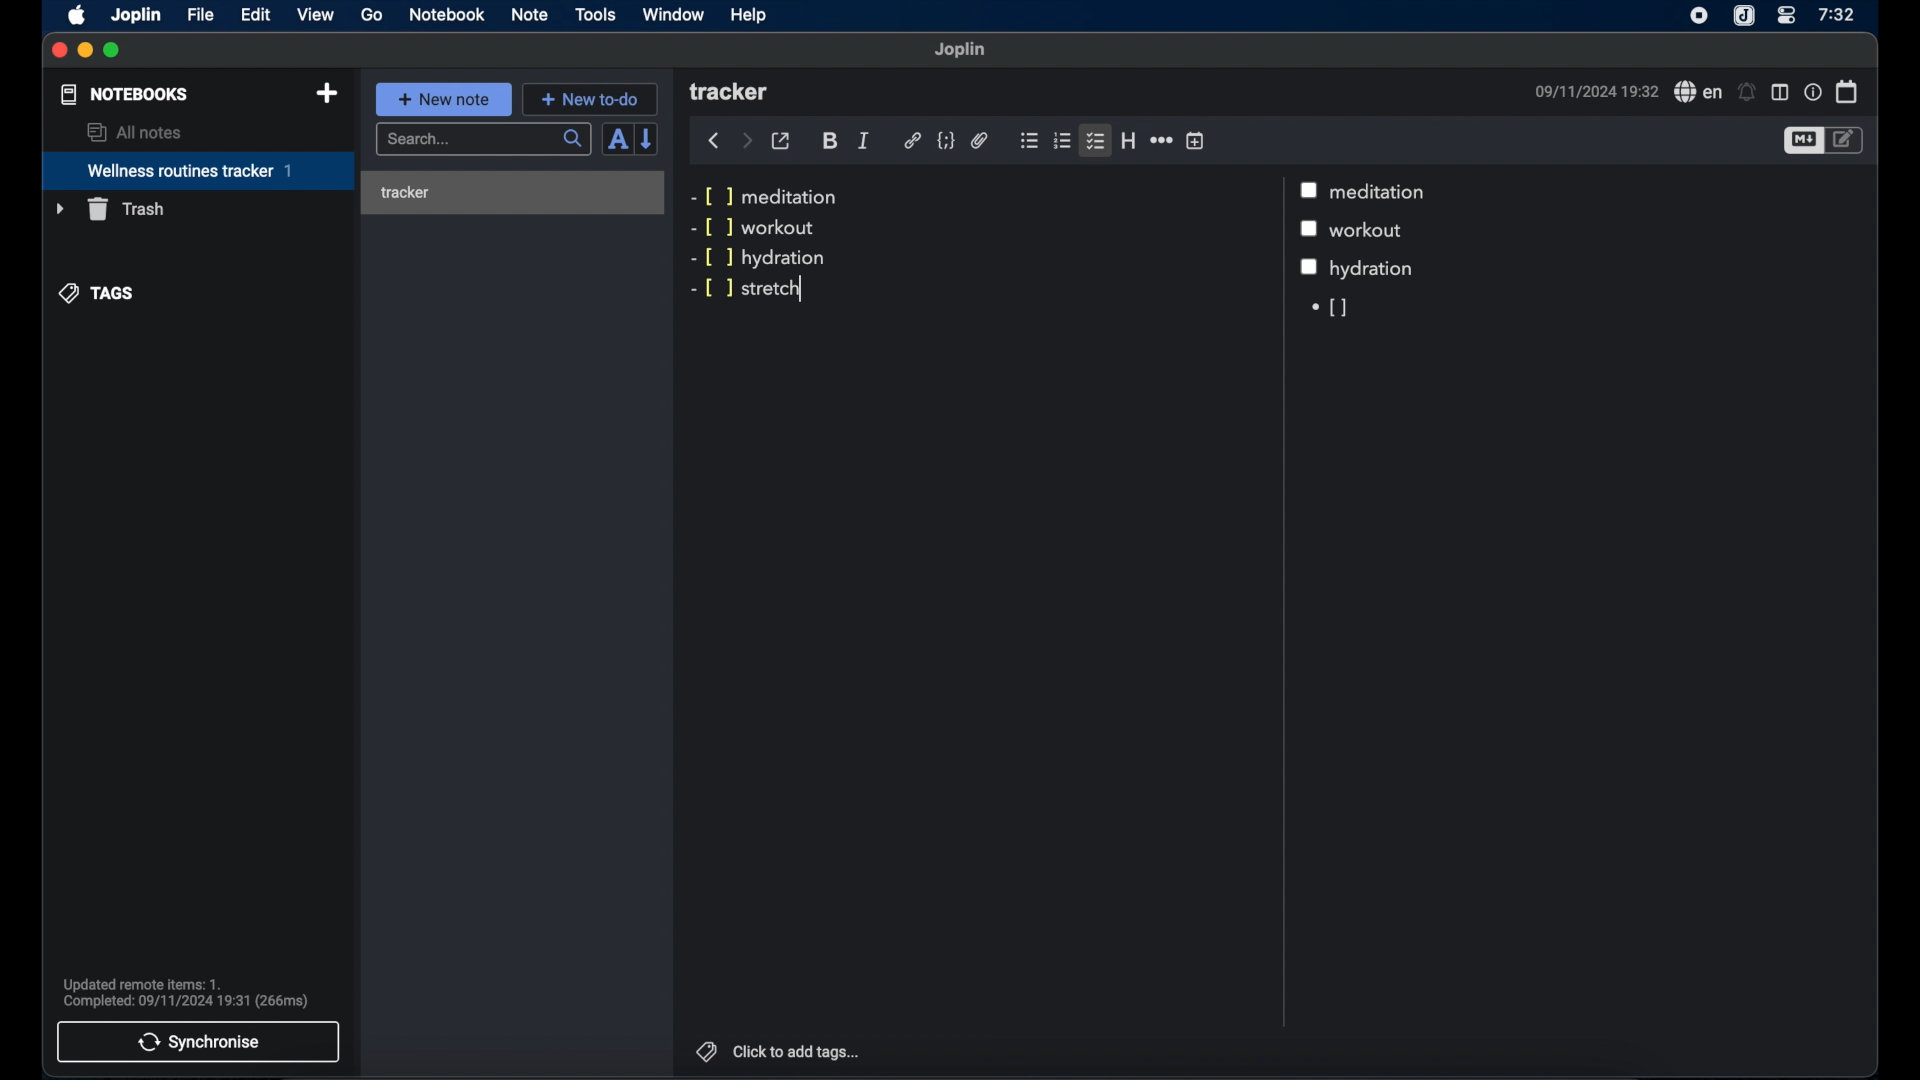  What do you see at coordinates (1029, 141) in the screenshot?
I see `bulleted list` at bounding box center [1029, 141].